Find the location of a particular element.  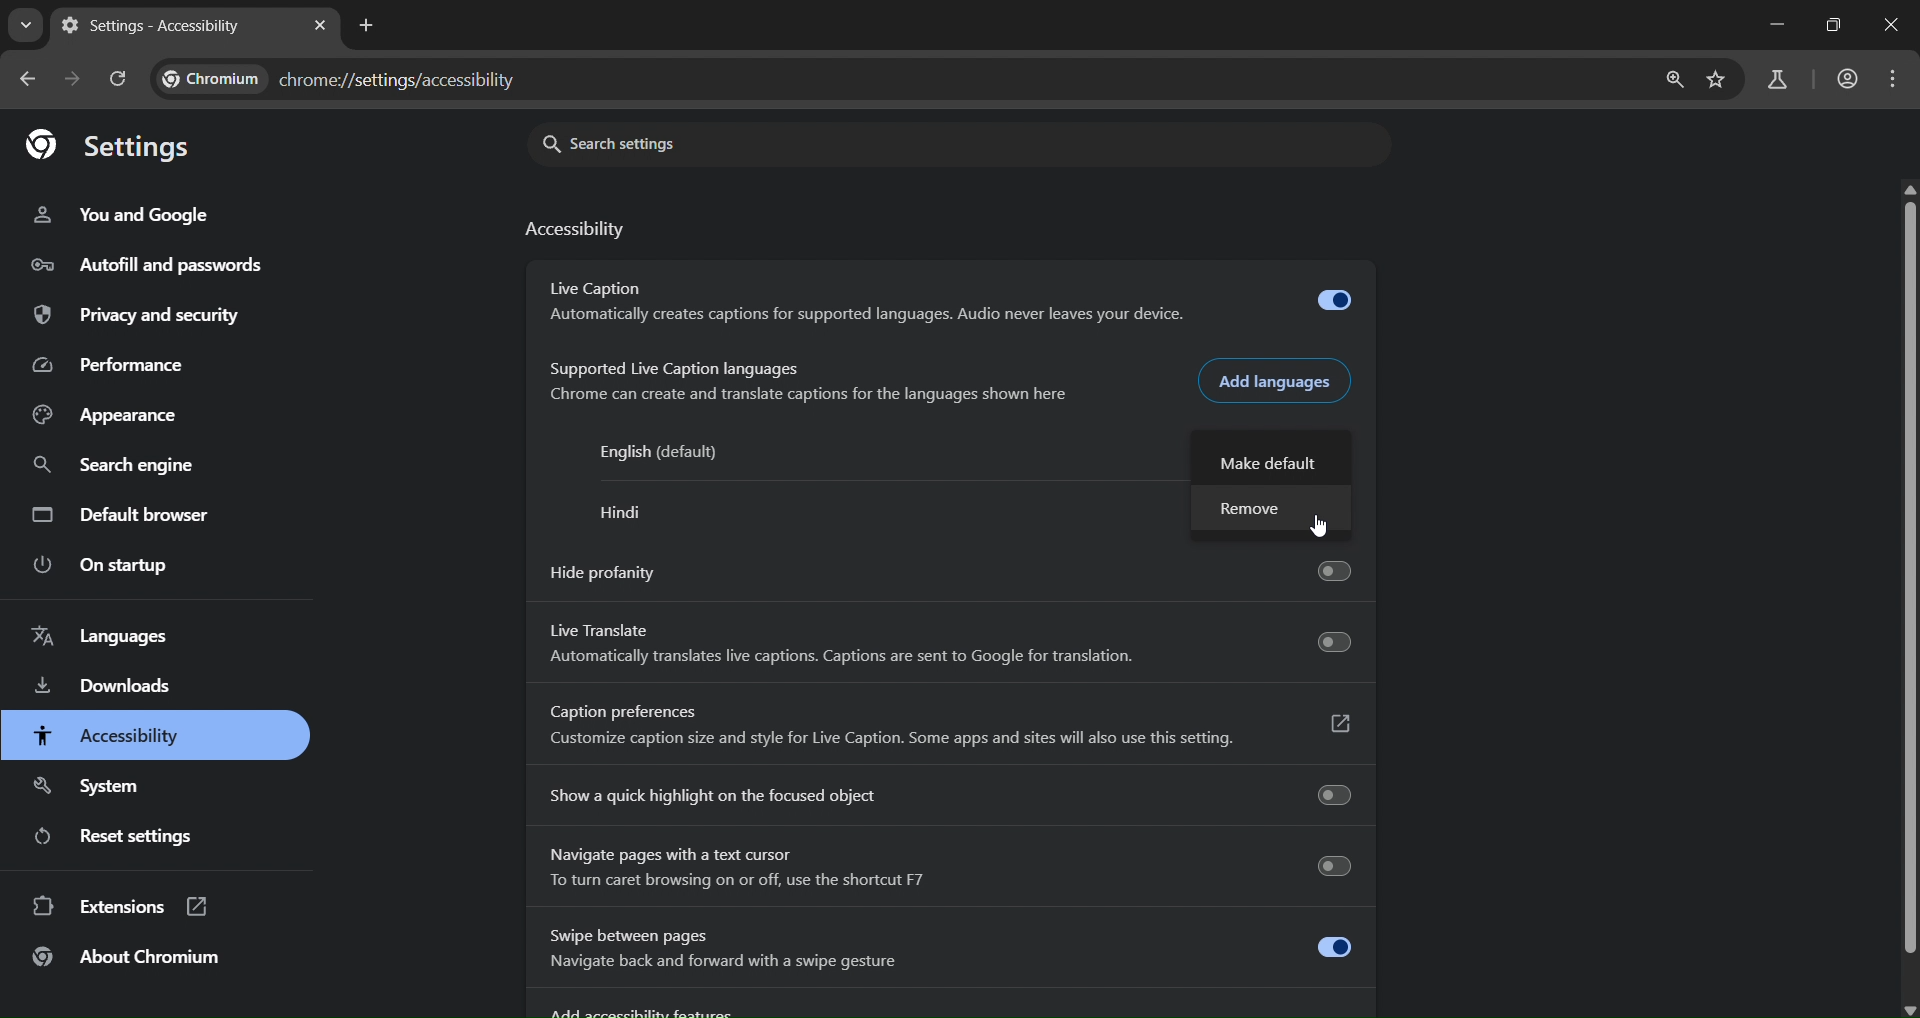

Chromium is located at coordinates (212, 76).